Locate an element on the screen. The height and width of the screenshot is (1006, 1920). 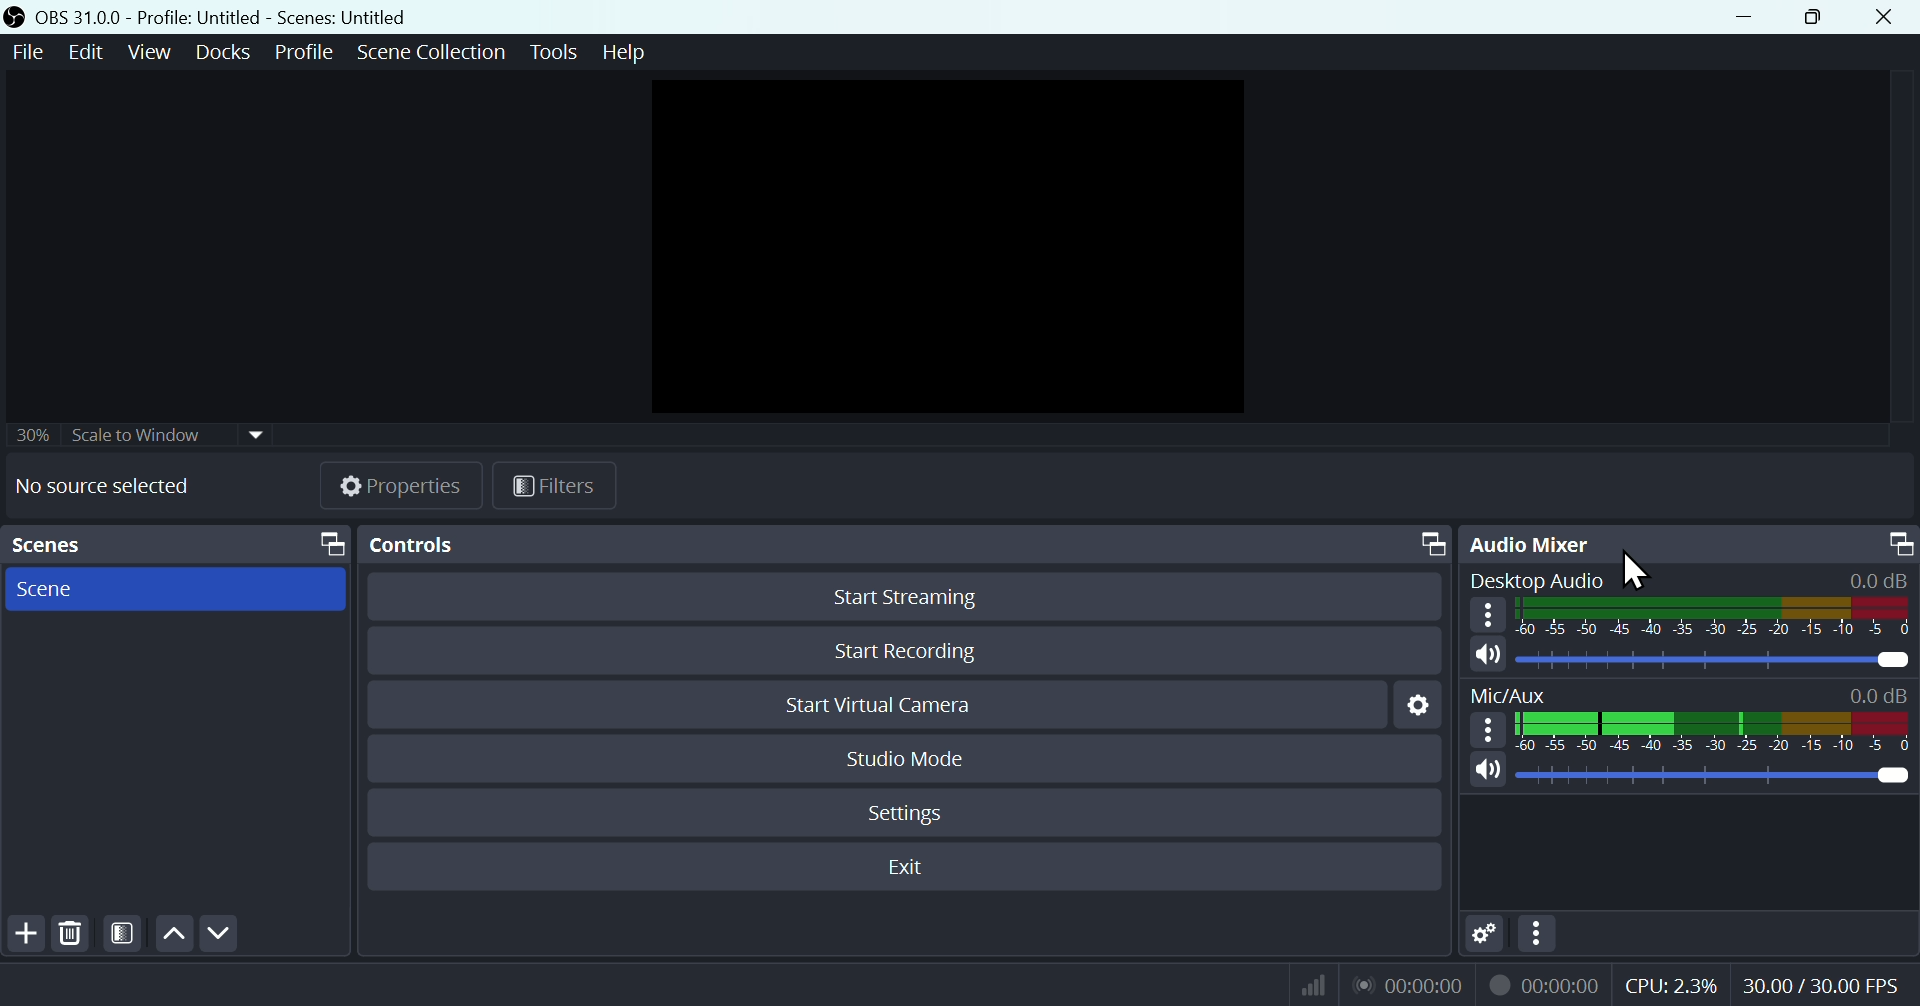
Desktop Audio bar is located at coordinates (1711, 614).